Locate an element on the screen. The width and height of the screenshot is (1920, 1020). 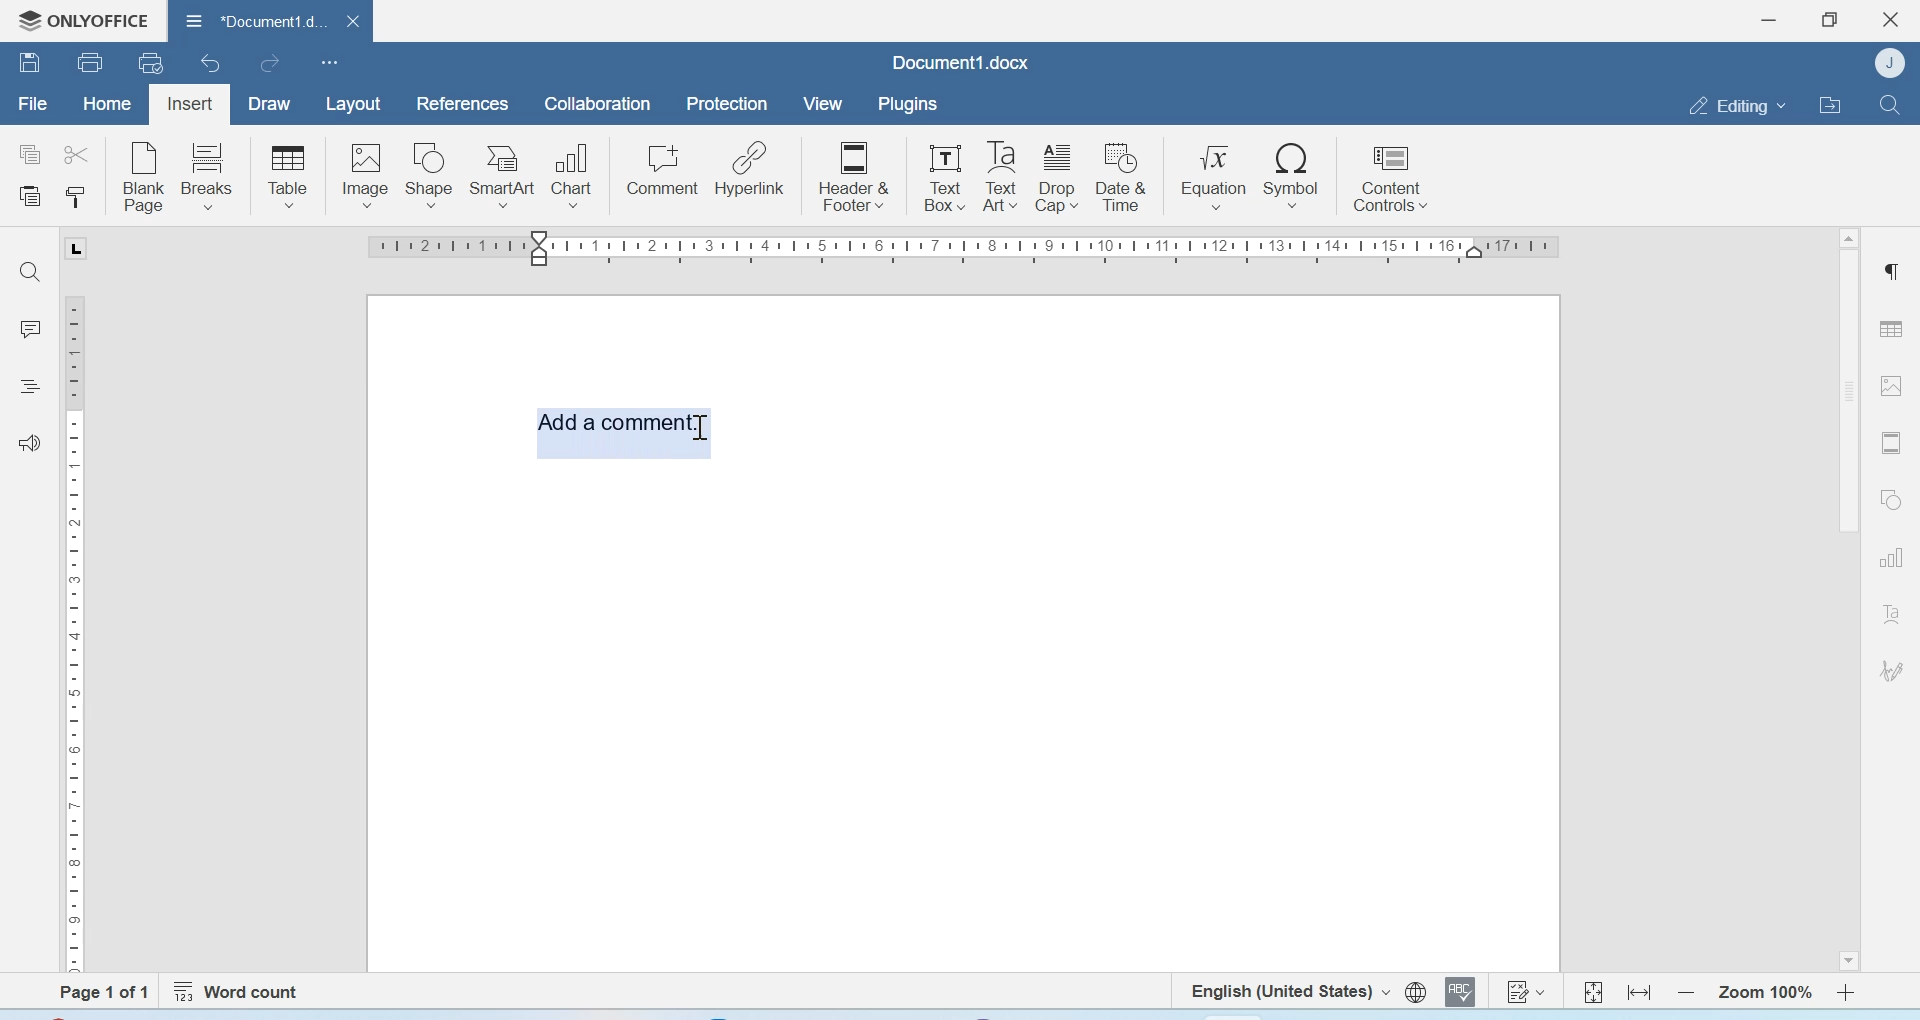
SmartArt is located at coordinates (503, 176).